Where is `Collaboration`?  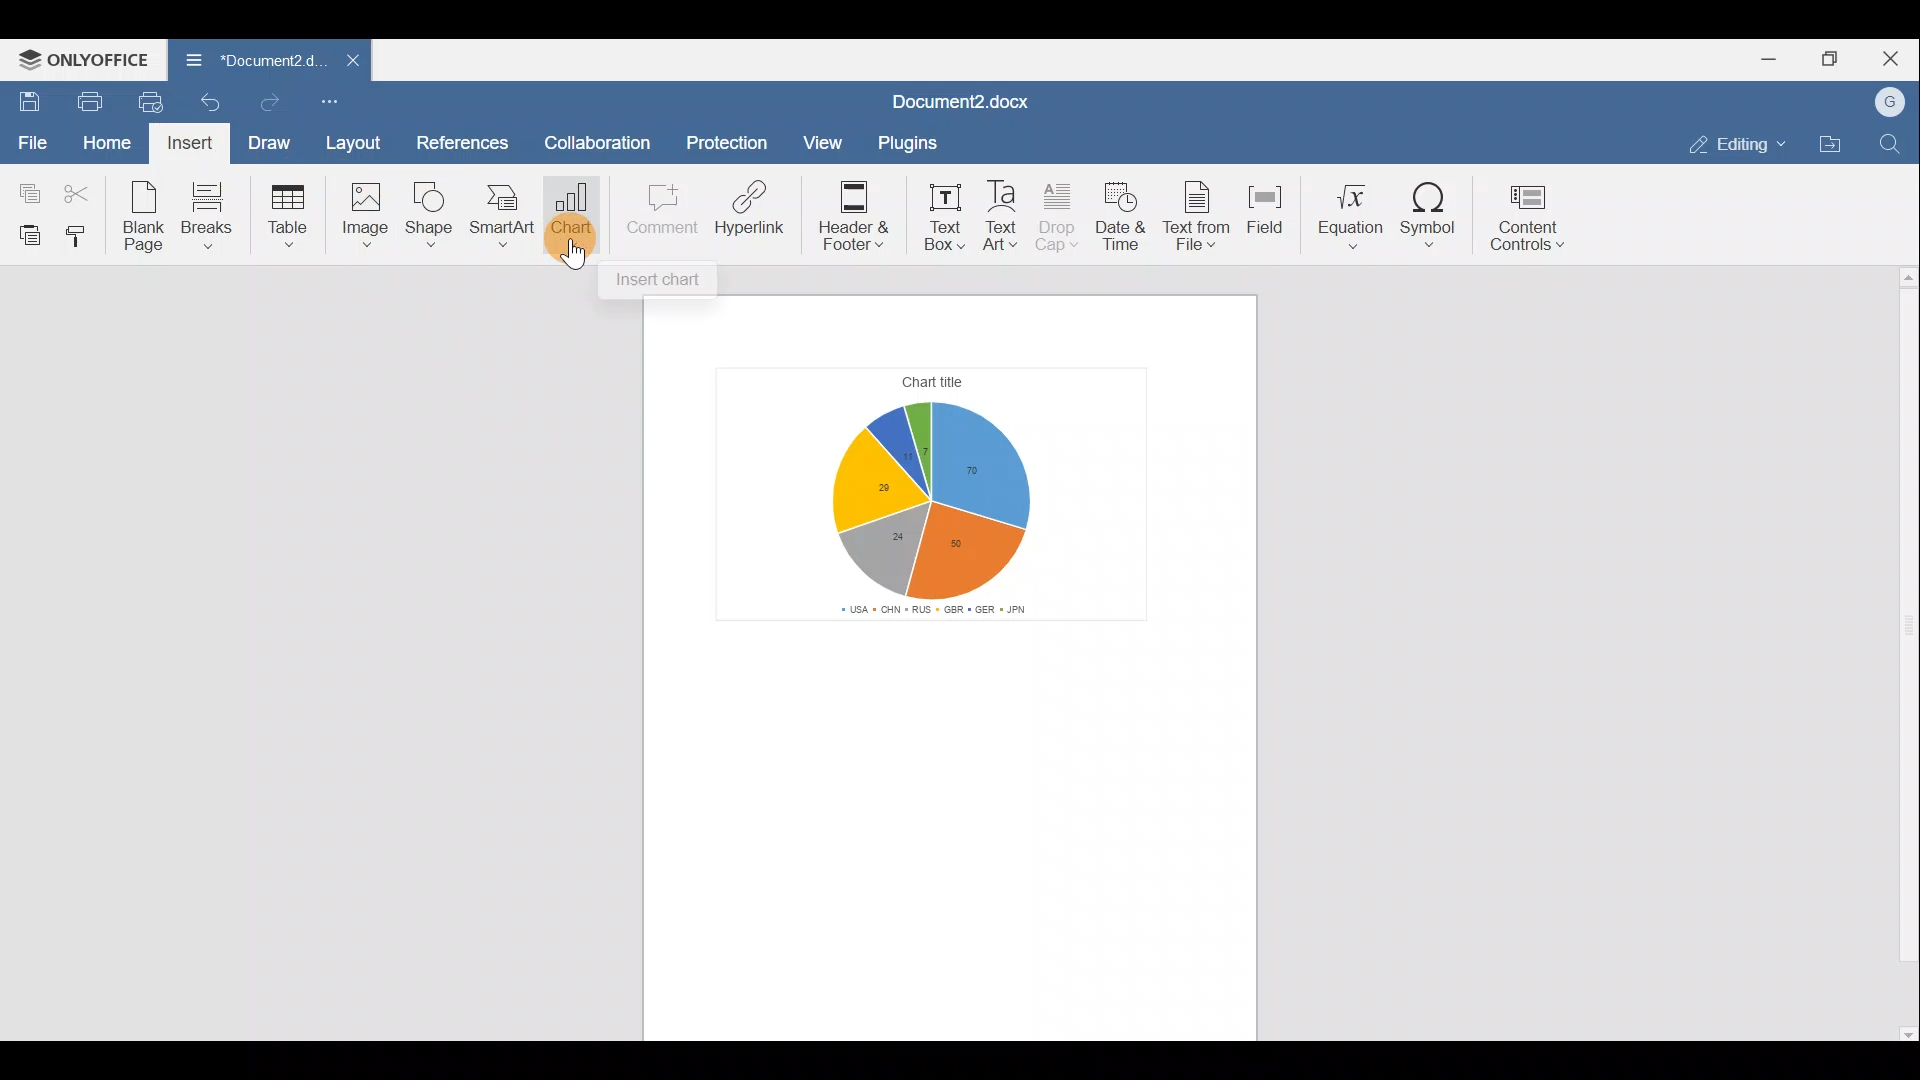
Collaboration is located at coordinates (605, 137).